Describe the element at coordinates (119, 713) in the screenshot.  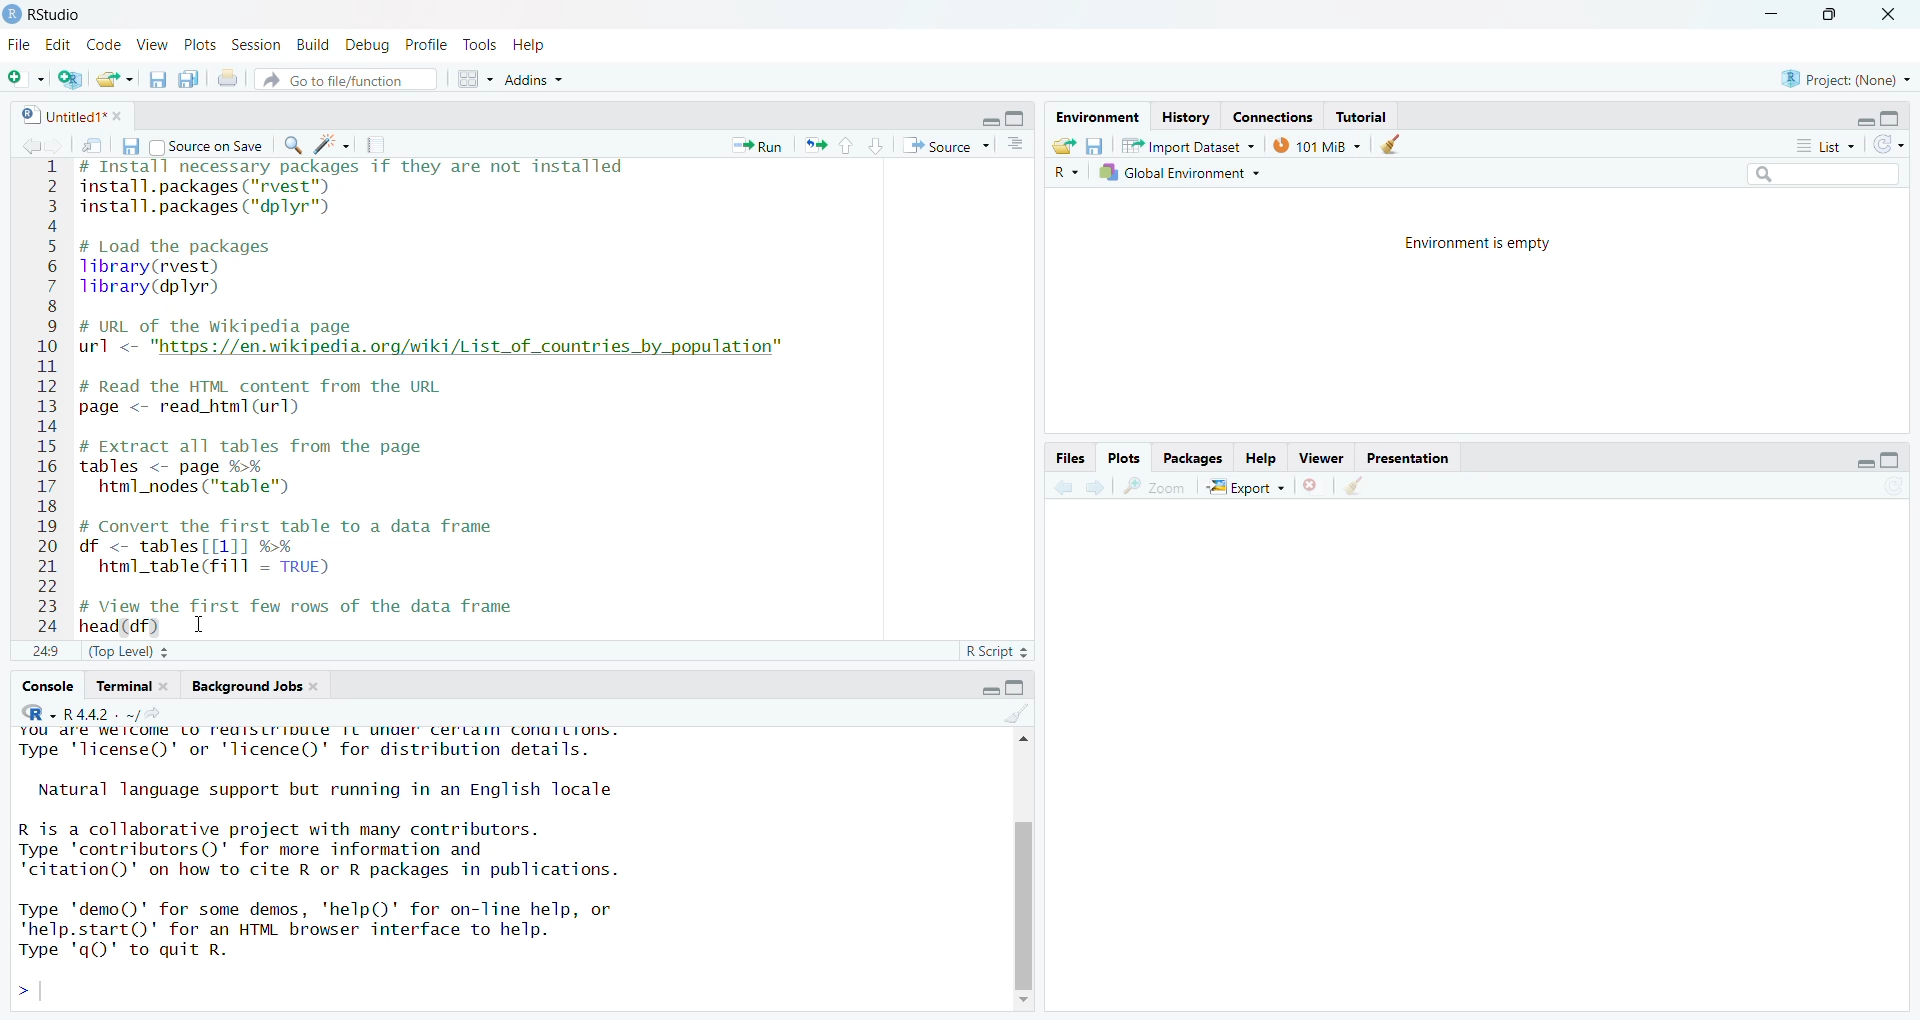
I see `R 4.4.2 .~/` at that location.